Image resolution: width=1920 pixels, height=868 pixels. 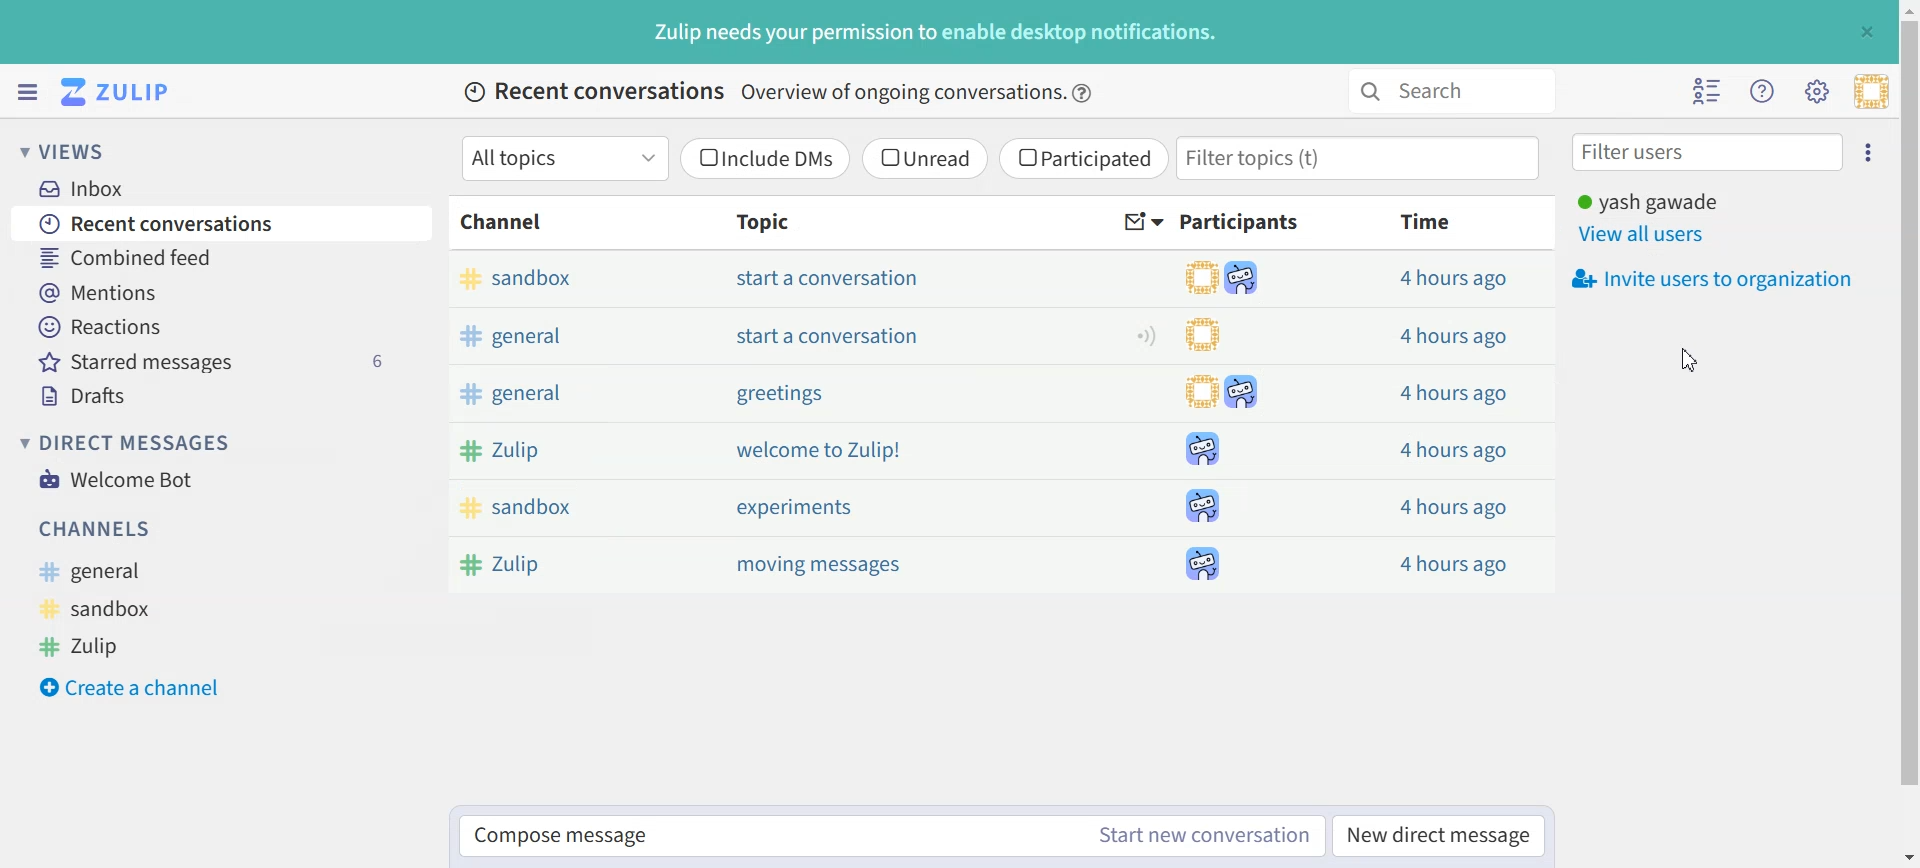 I want to click on 4 hours ago, so click(x=1455, y=279).